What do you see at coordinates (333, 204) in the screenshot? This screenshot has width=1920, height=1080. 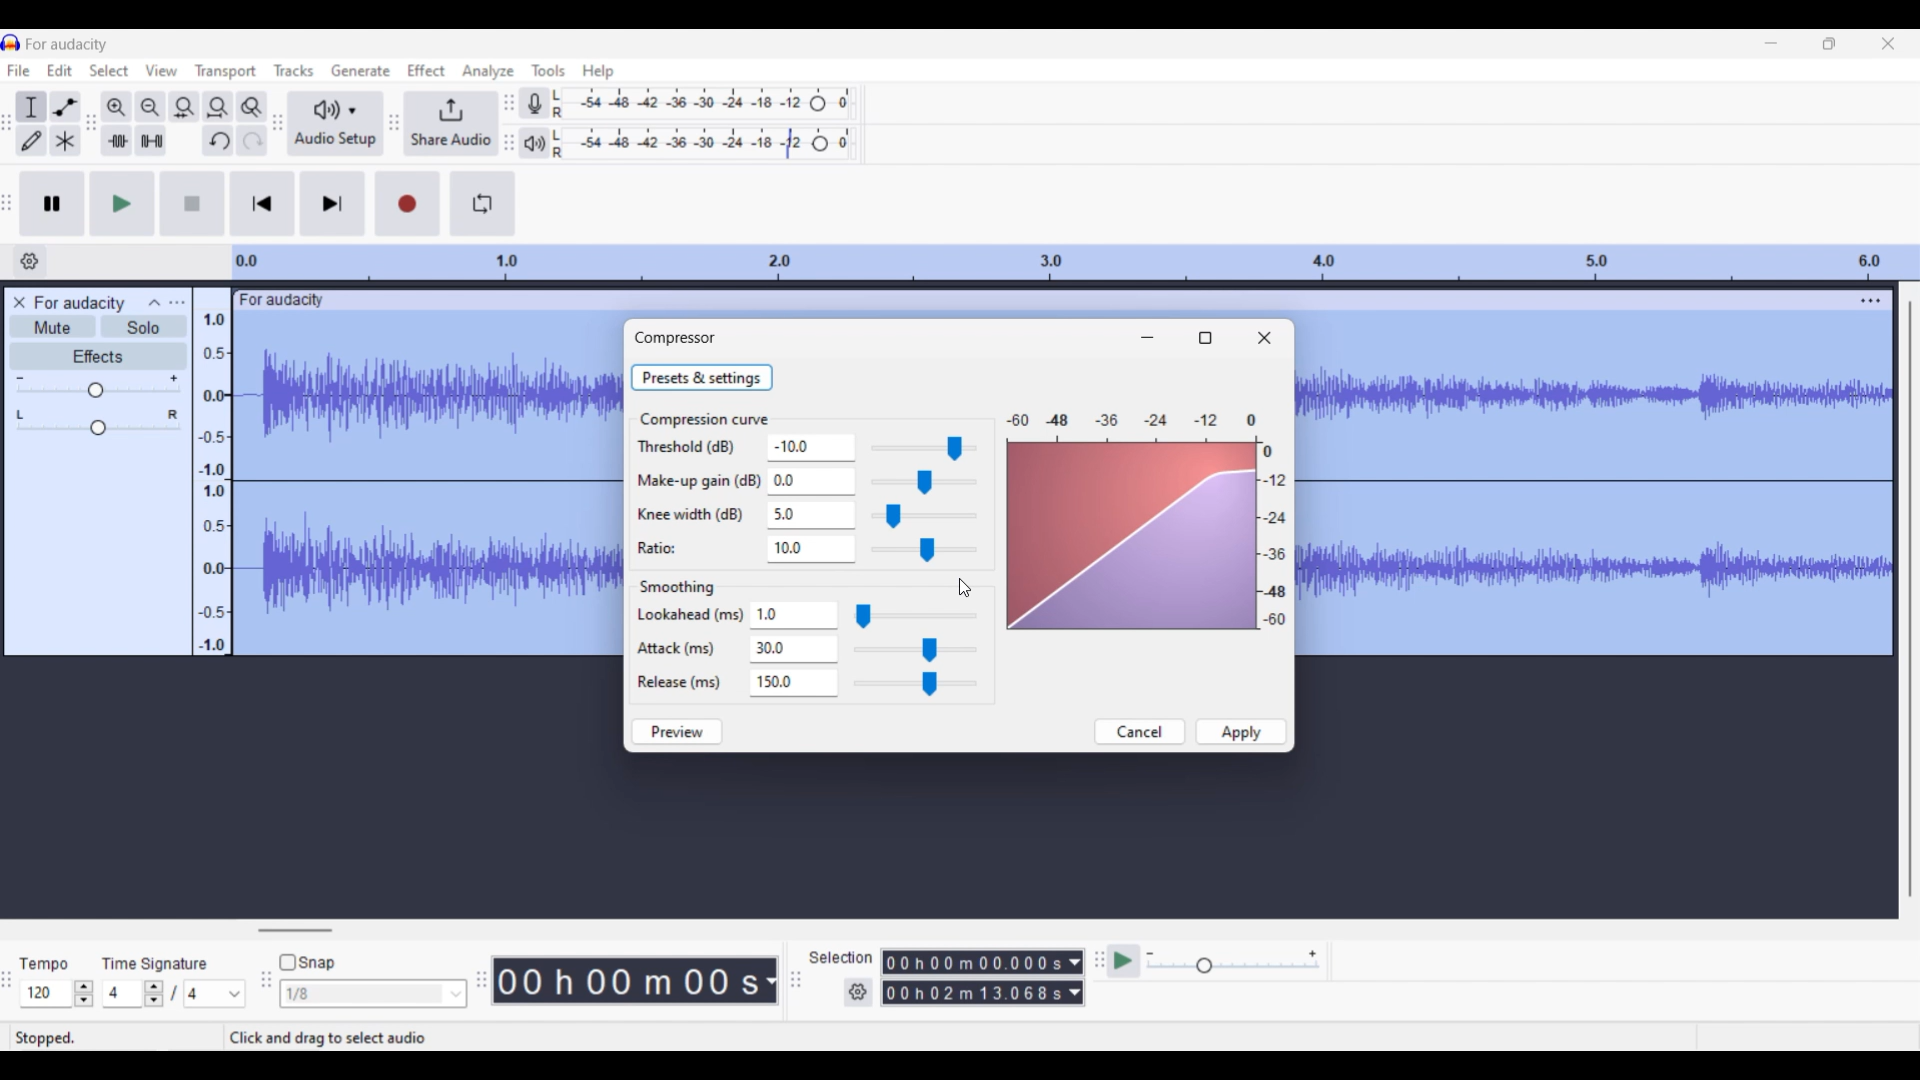 I see `Skip/Select to end` at bounding box center [333, 204].